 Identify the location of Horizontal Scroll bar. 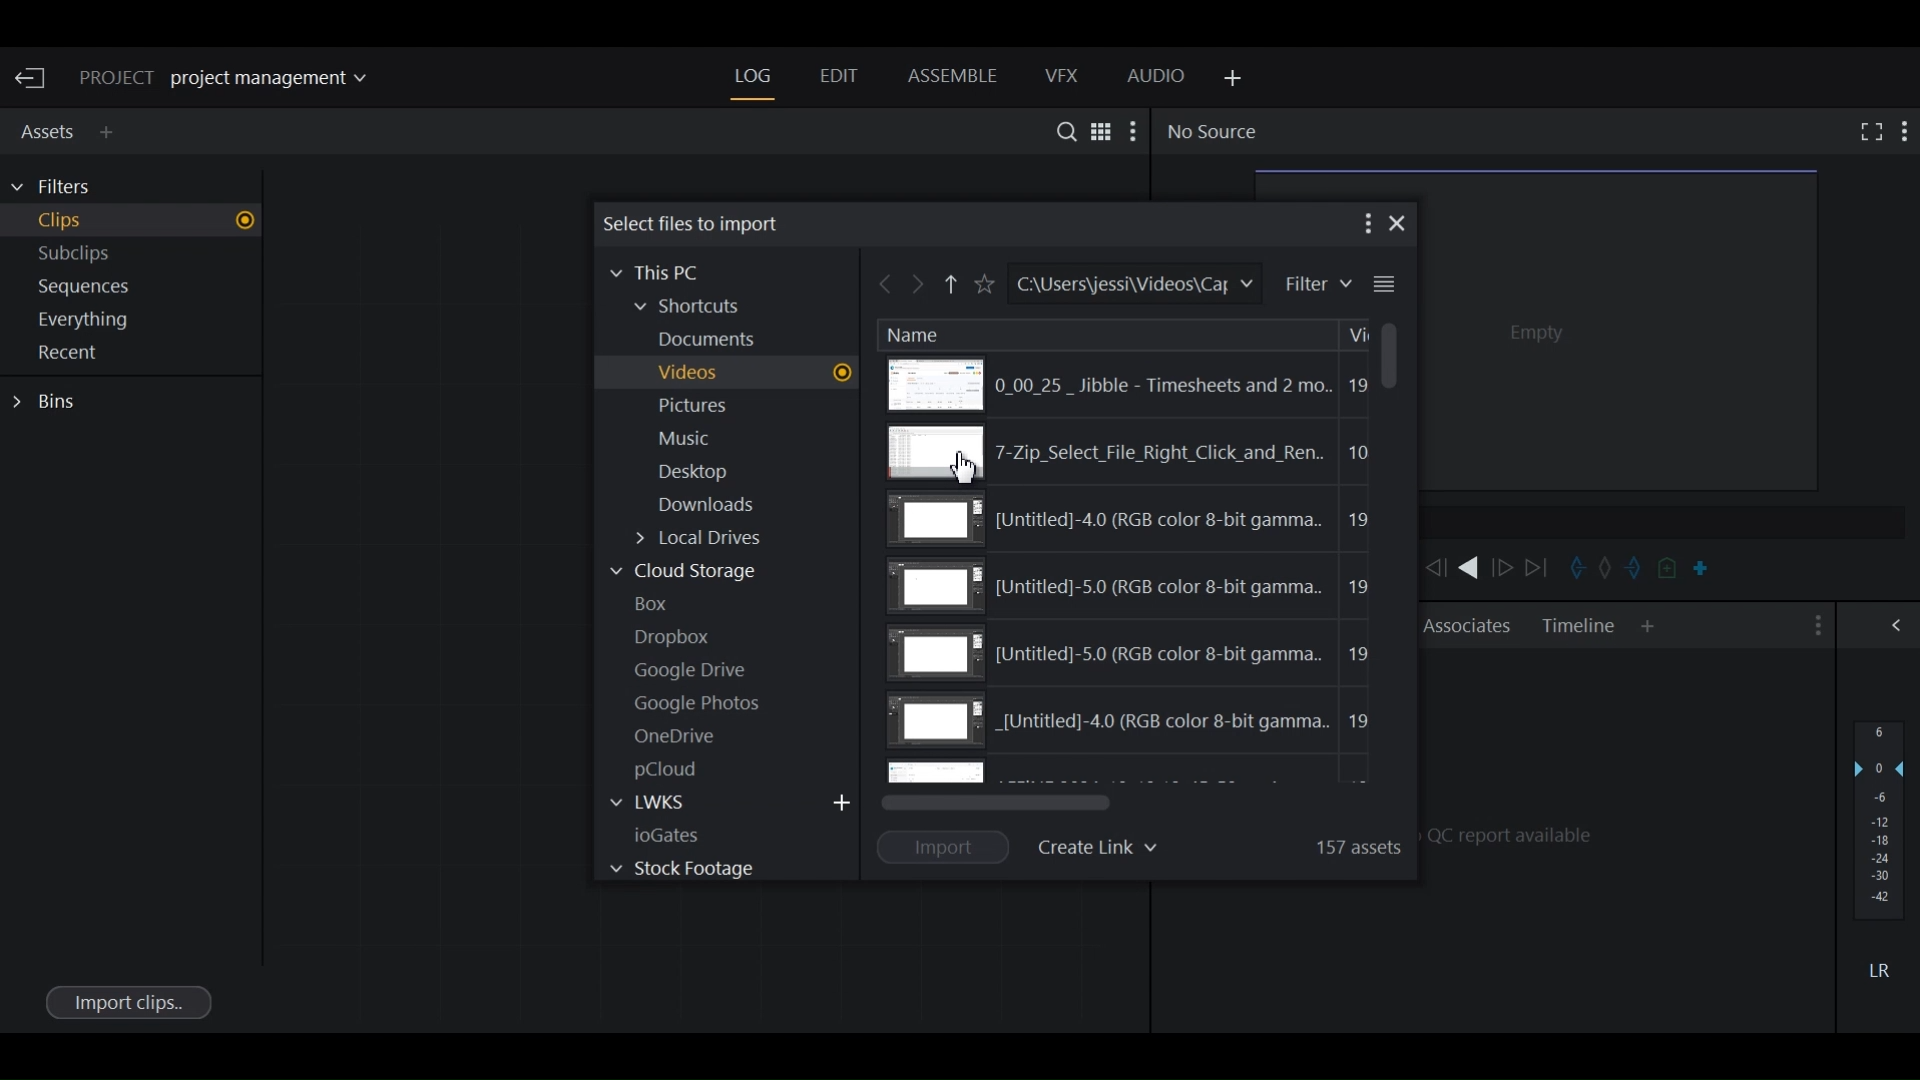
(998, 802).